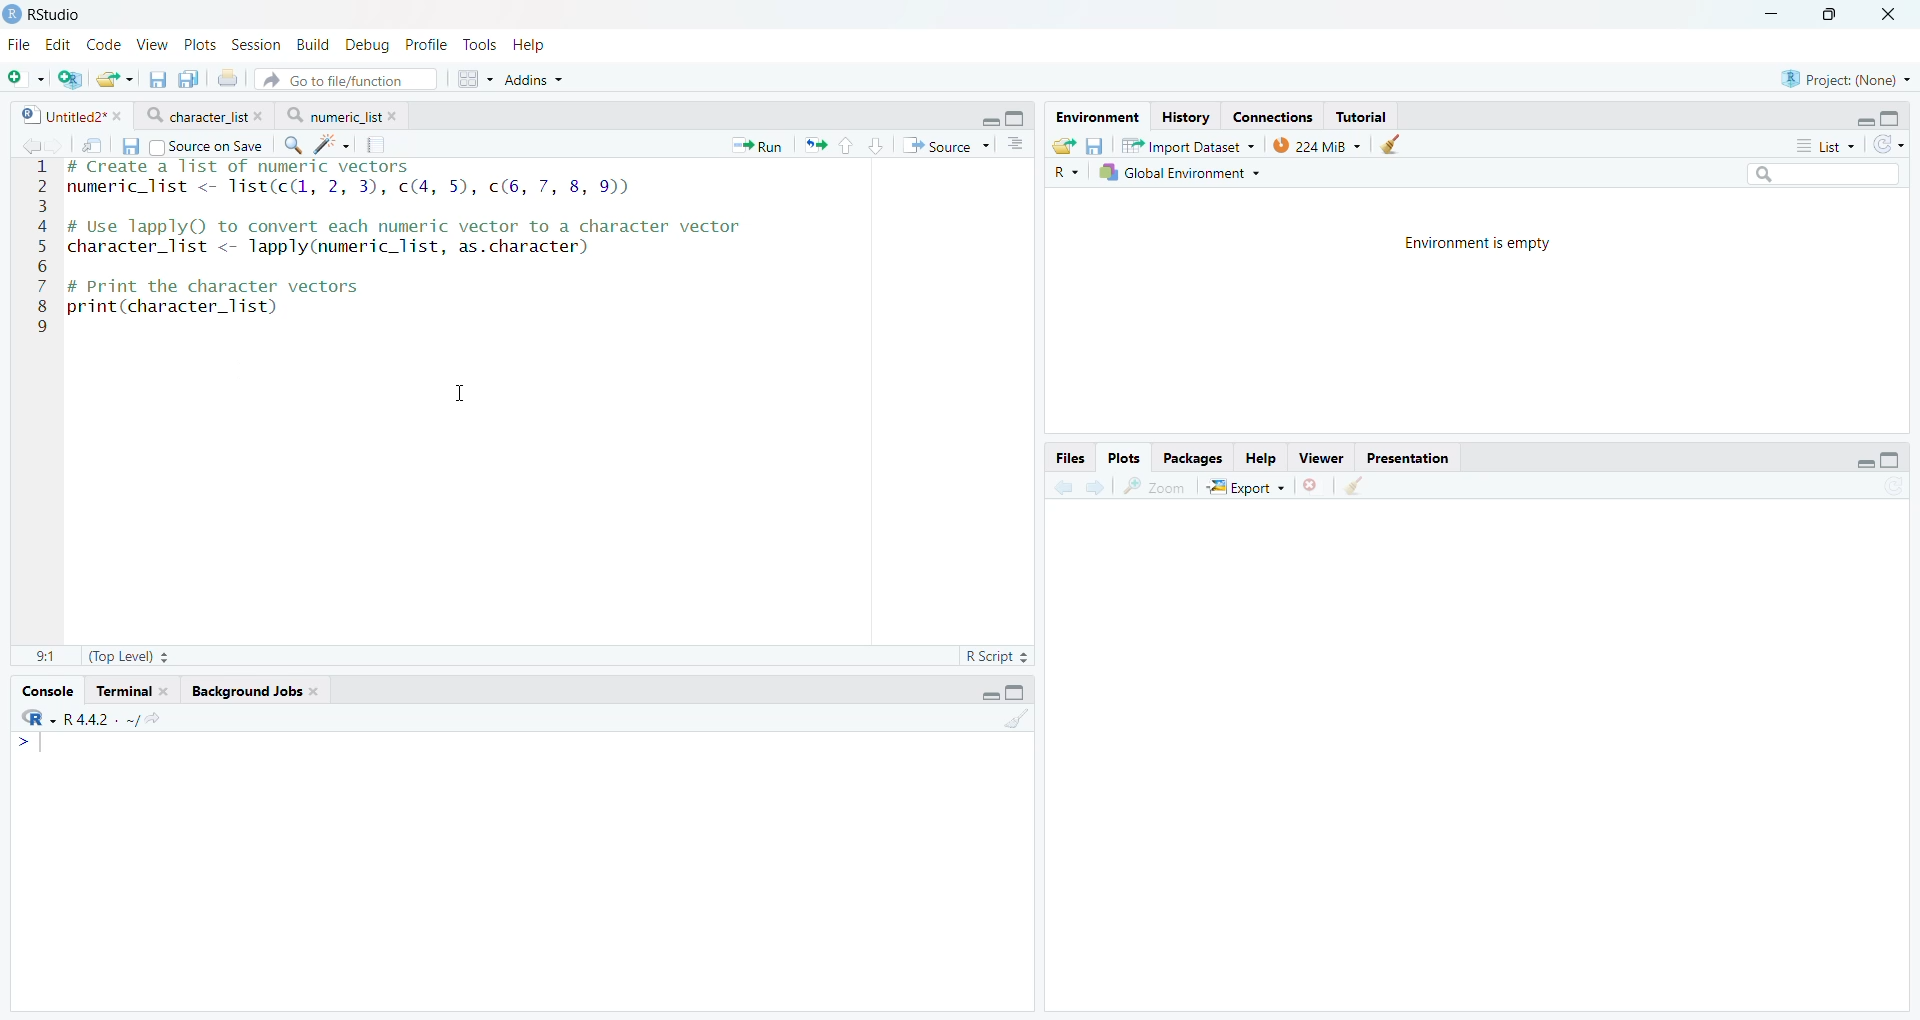 The width and height of the screenshot is (1920, 1020). What do you see at coordinates (45, 655) in the screenshot?
I see `1:1` at bounding box center [45, 655].